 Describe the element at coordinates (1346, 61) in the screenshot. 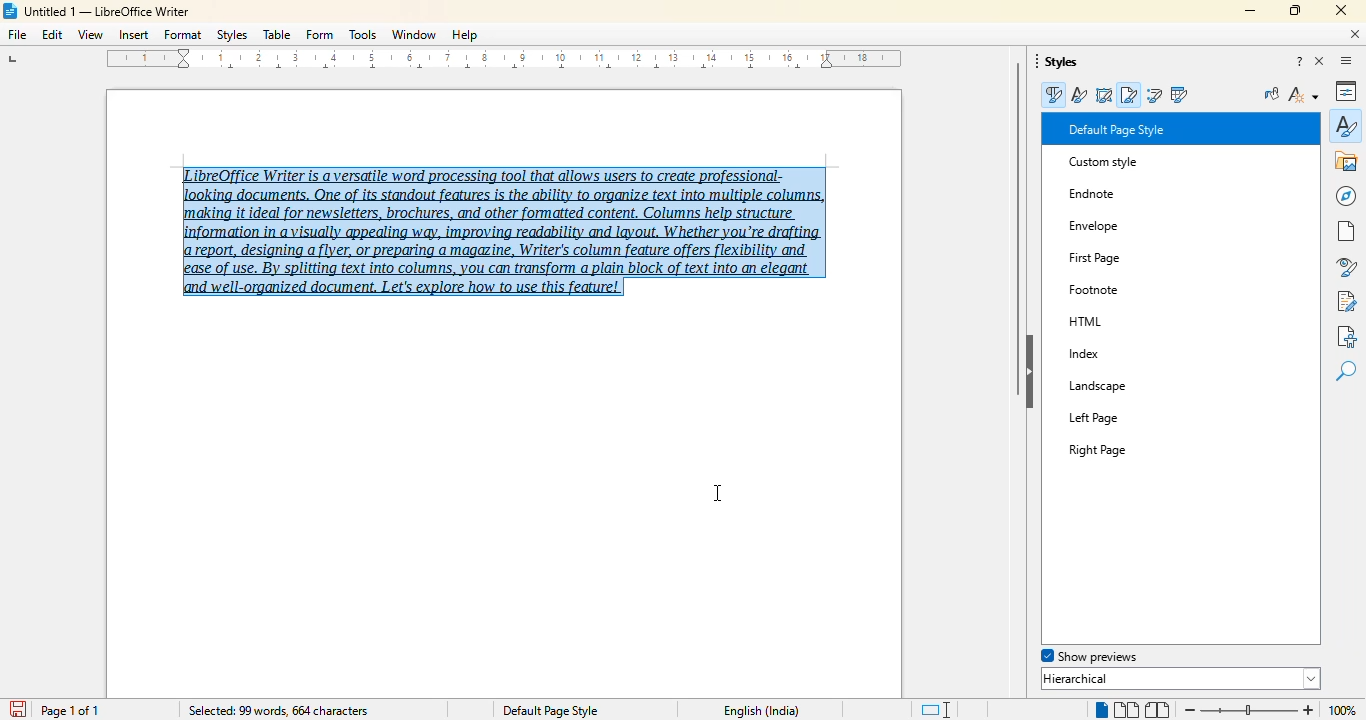

I see `sidebar settings` at that location.